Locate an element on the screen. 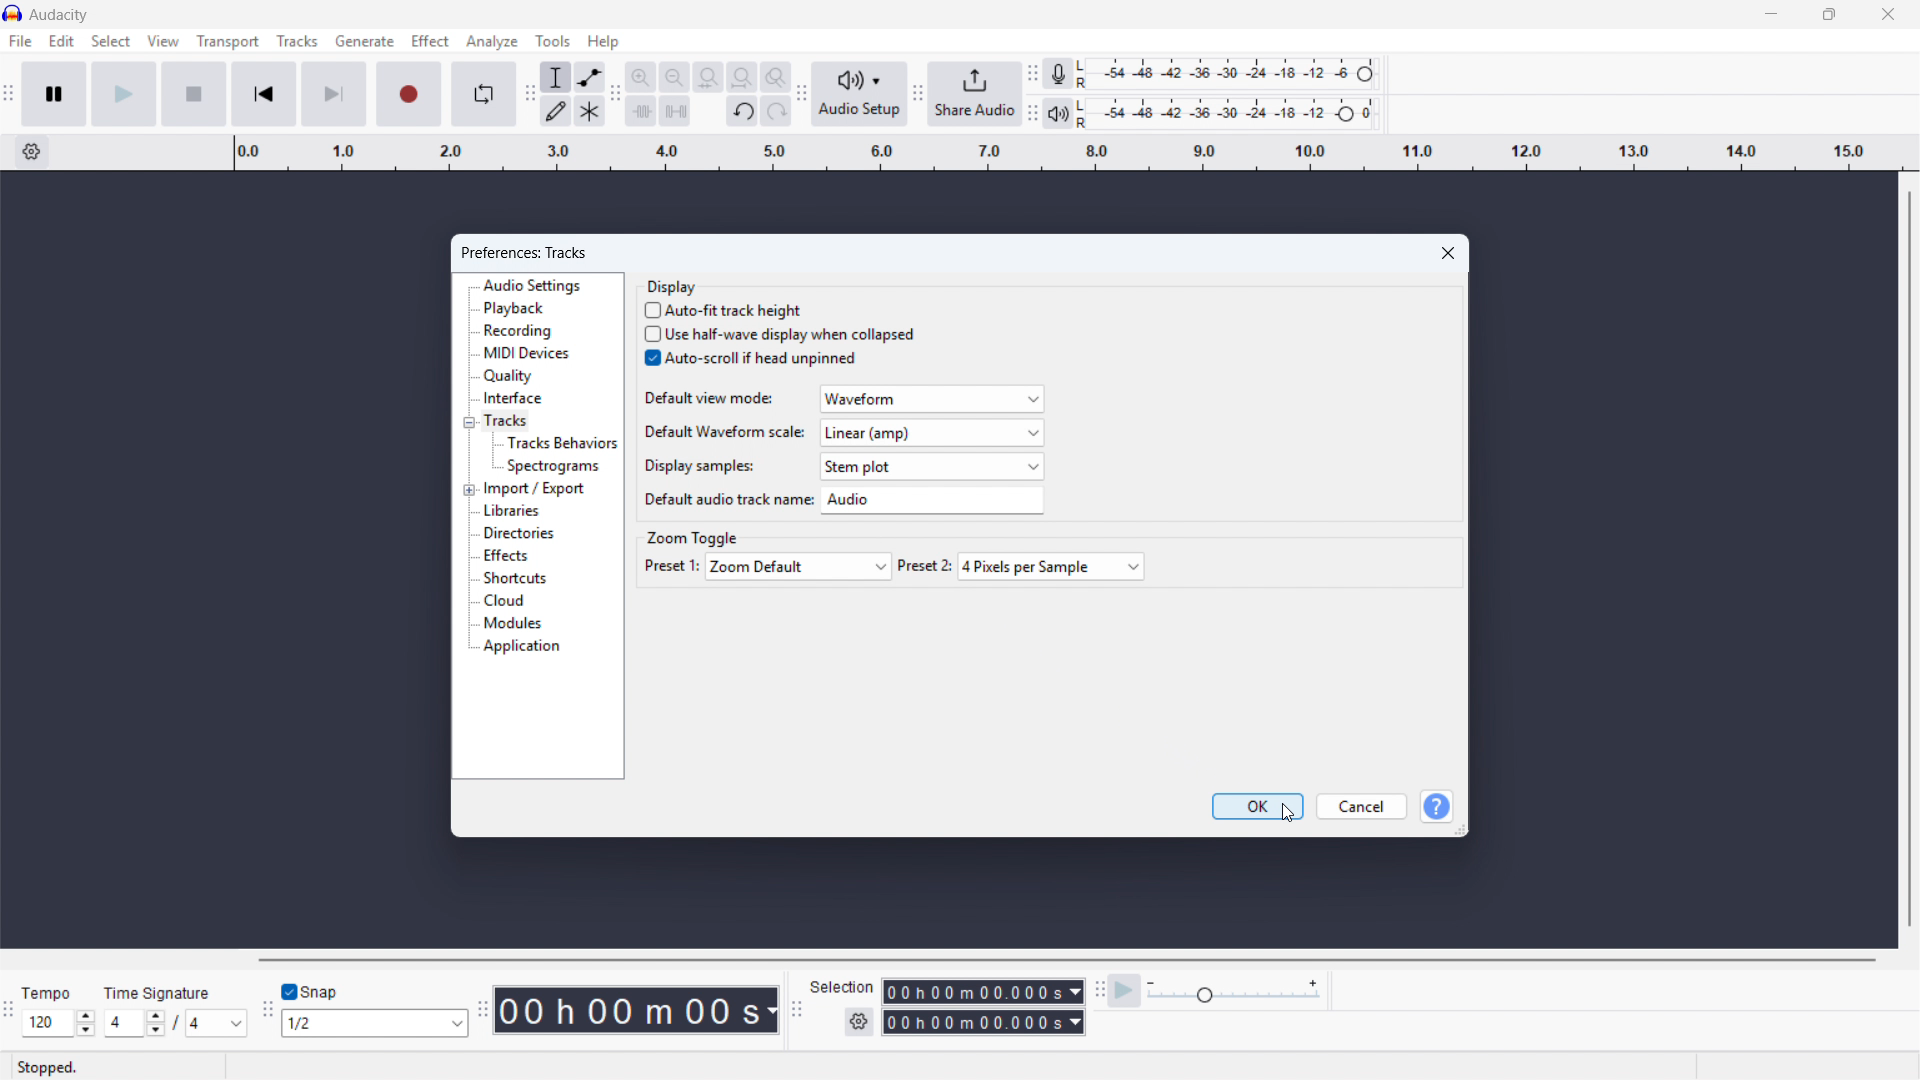 Image resolution: width=1920 pixels, height=1080 pixels. help is located at coordinates (604, 41).